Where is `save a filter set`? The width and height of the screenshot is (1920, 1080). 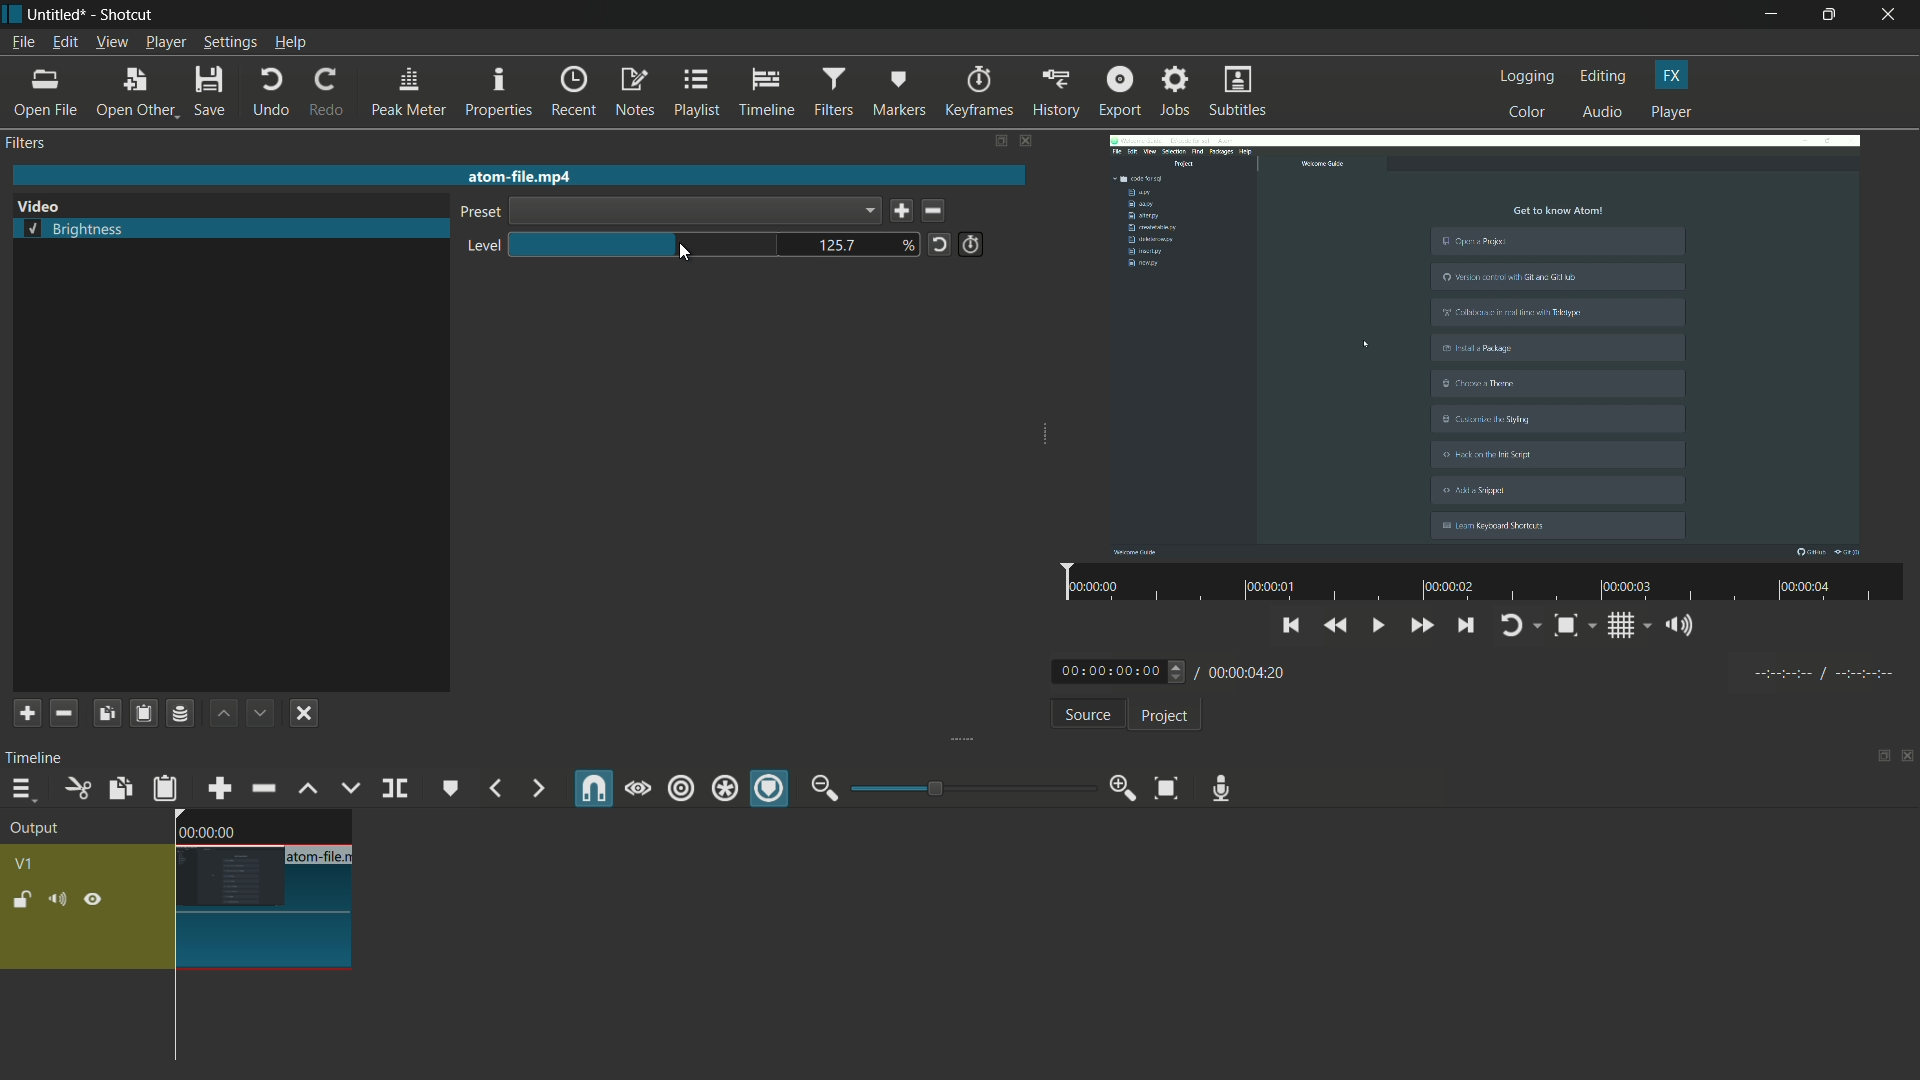
save a filter set is located at coordinates (179, 715).